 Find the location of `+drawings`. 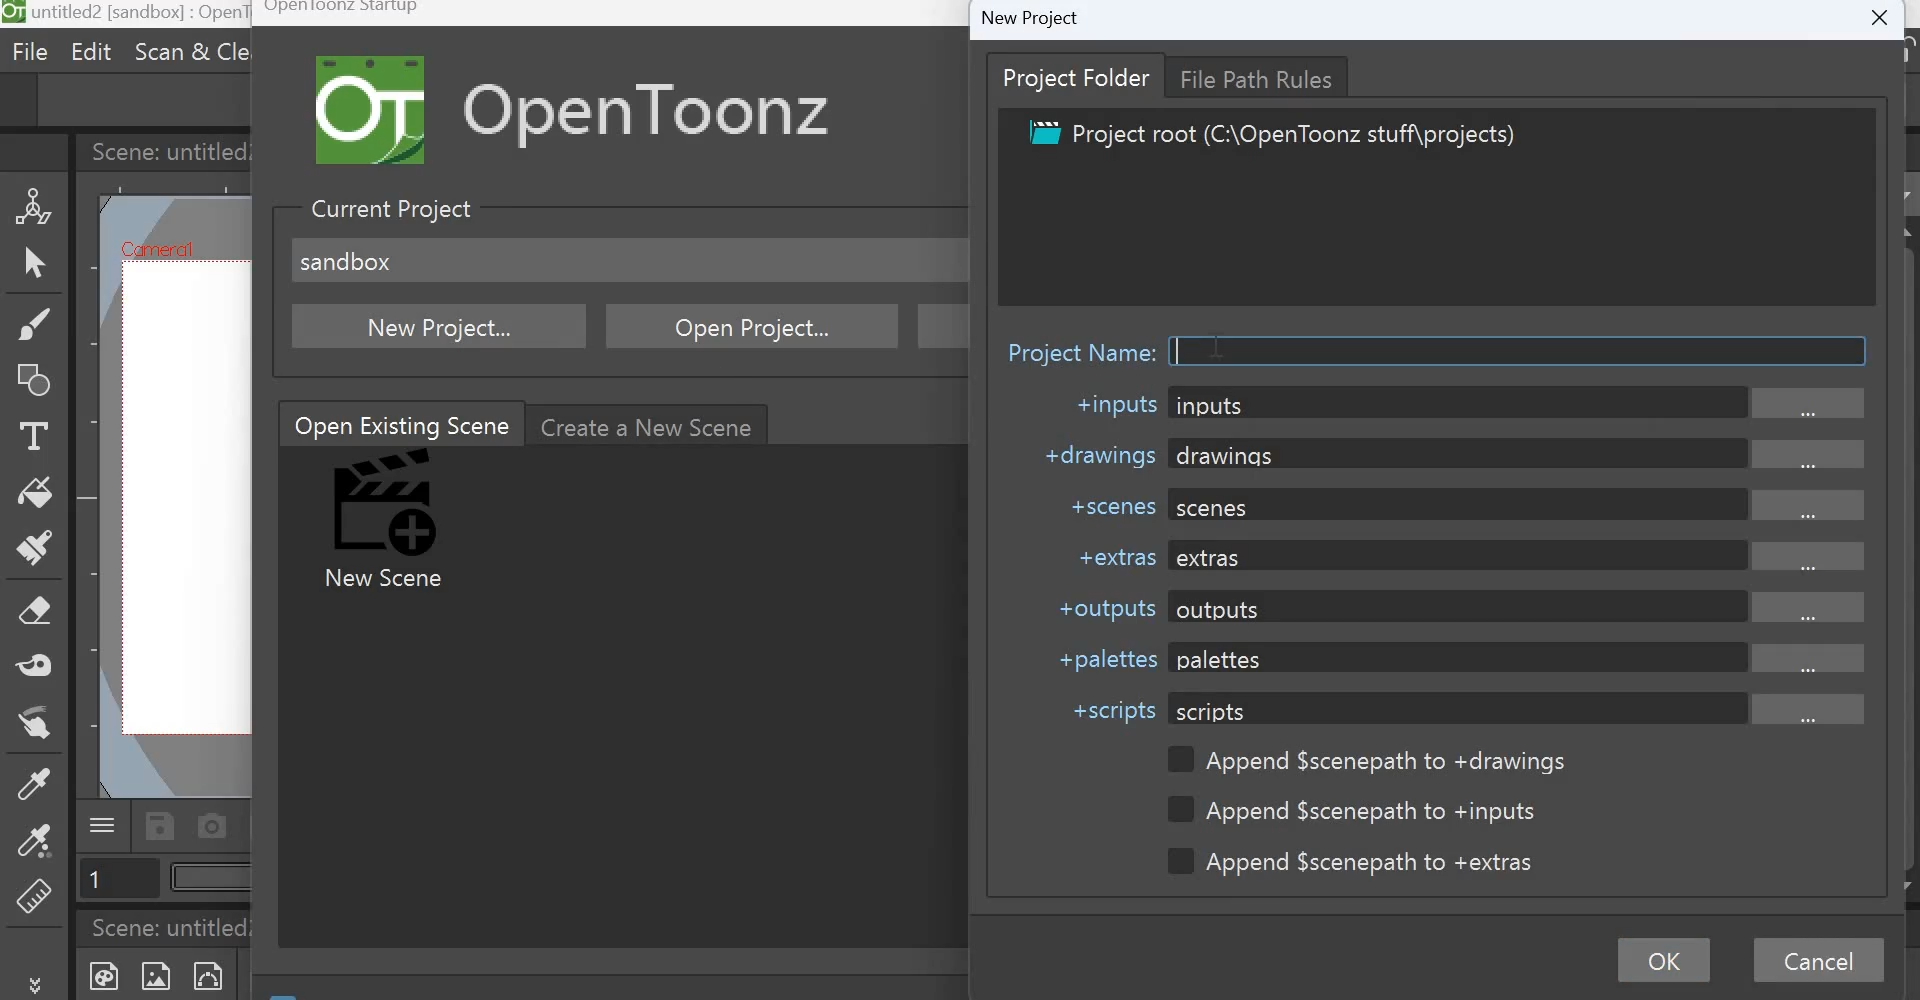

+drawings is located at coordinates (1094, 454).